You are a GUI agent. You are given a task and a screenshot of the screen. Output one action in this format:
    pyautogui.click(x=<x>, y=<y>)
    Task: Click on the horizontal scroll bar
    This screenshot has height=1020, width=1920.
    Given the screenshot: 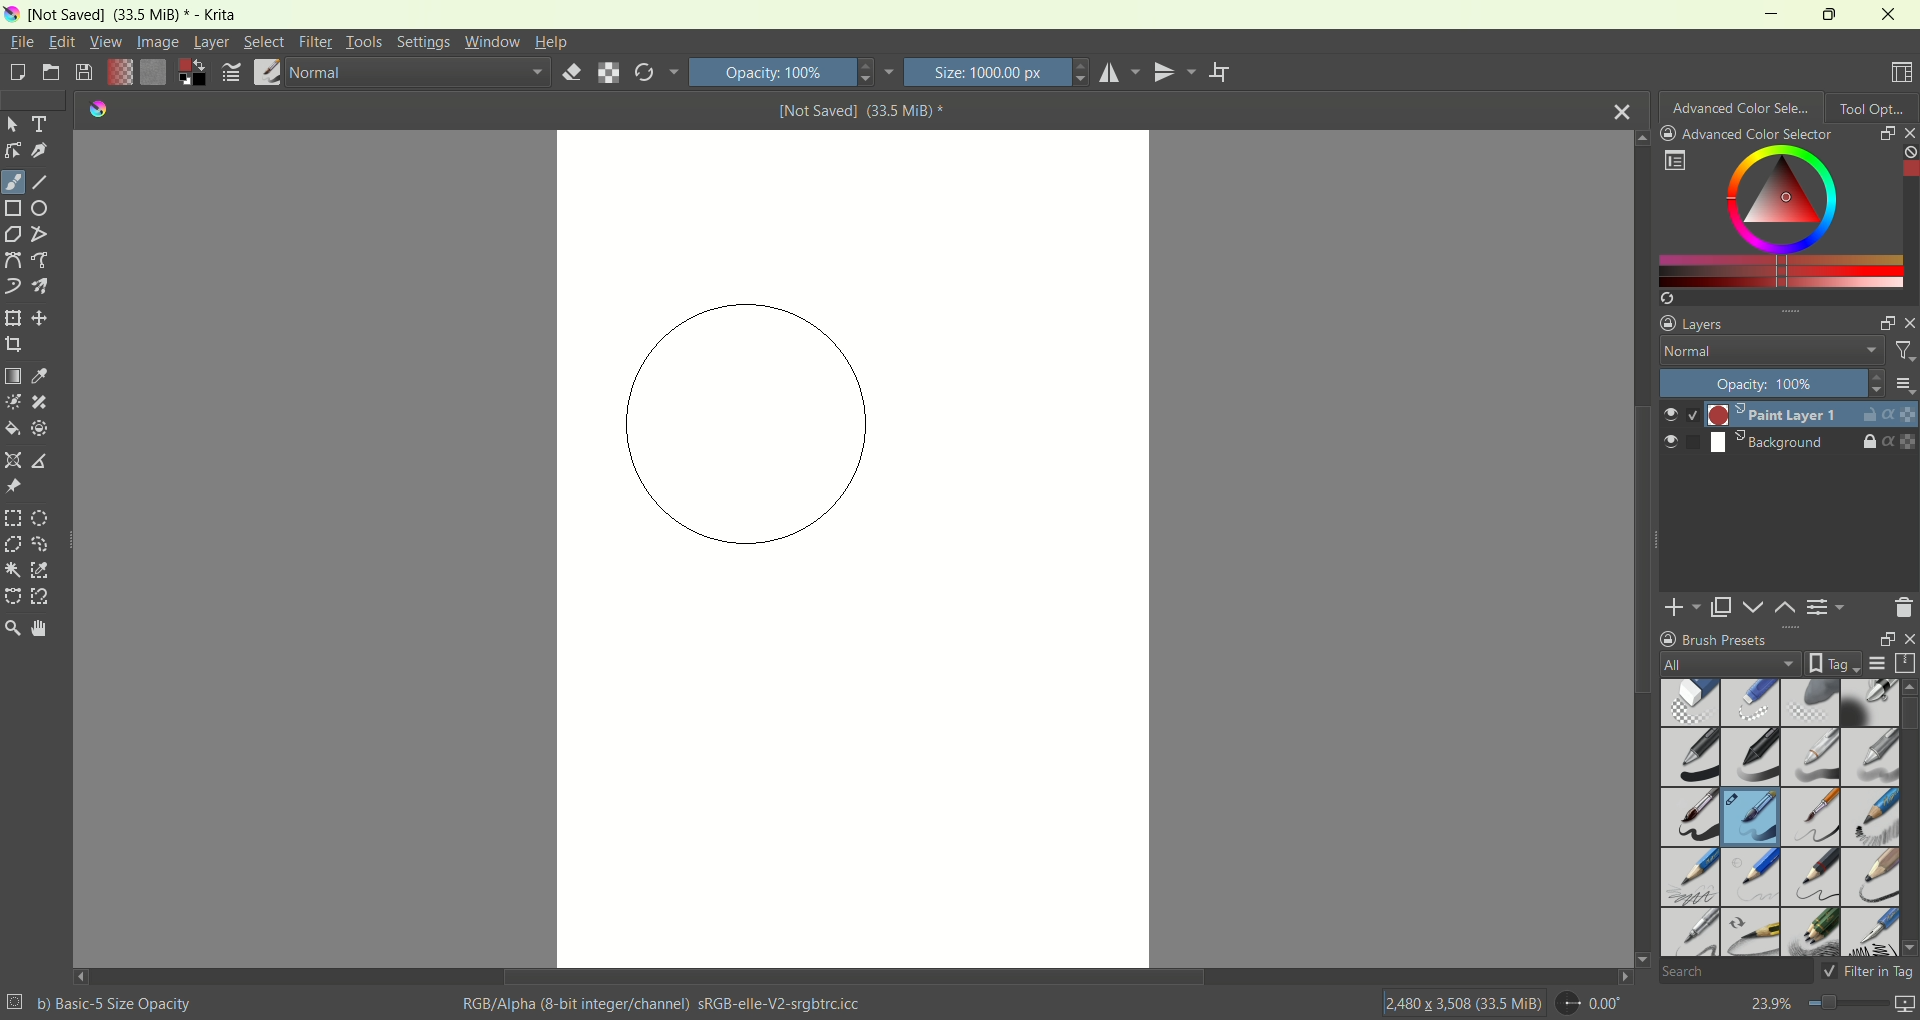 What is the action you would take?
    pyautogui.click(x=853, y=977)
    